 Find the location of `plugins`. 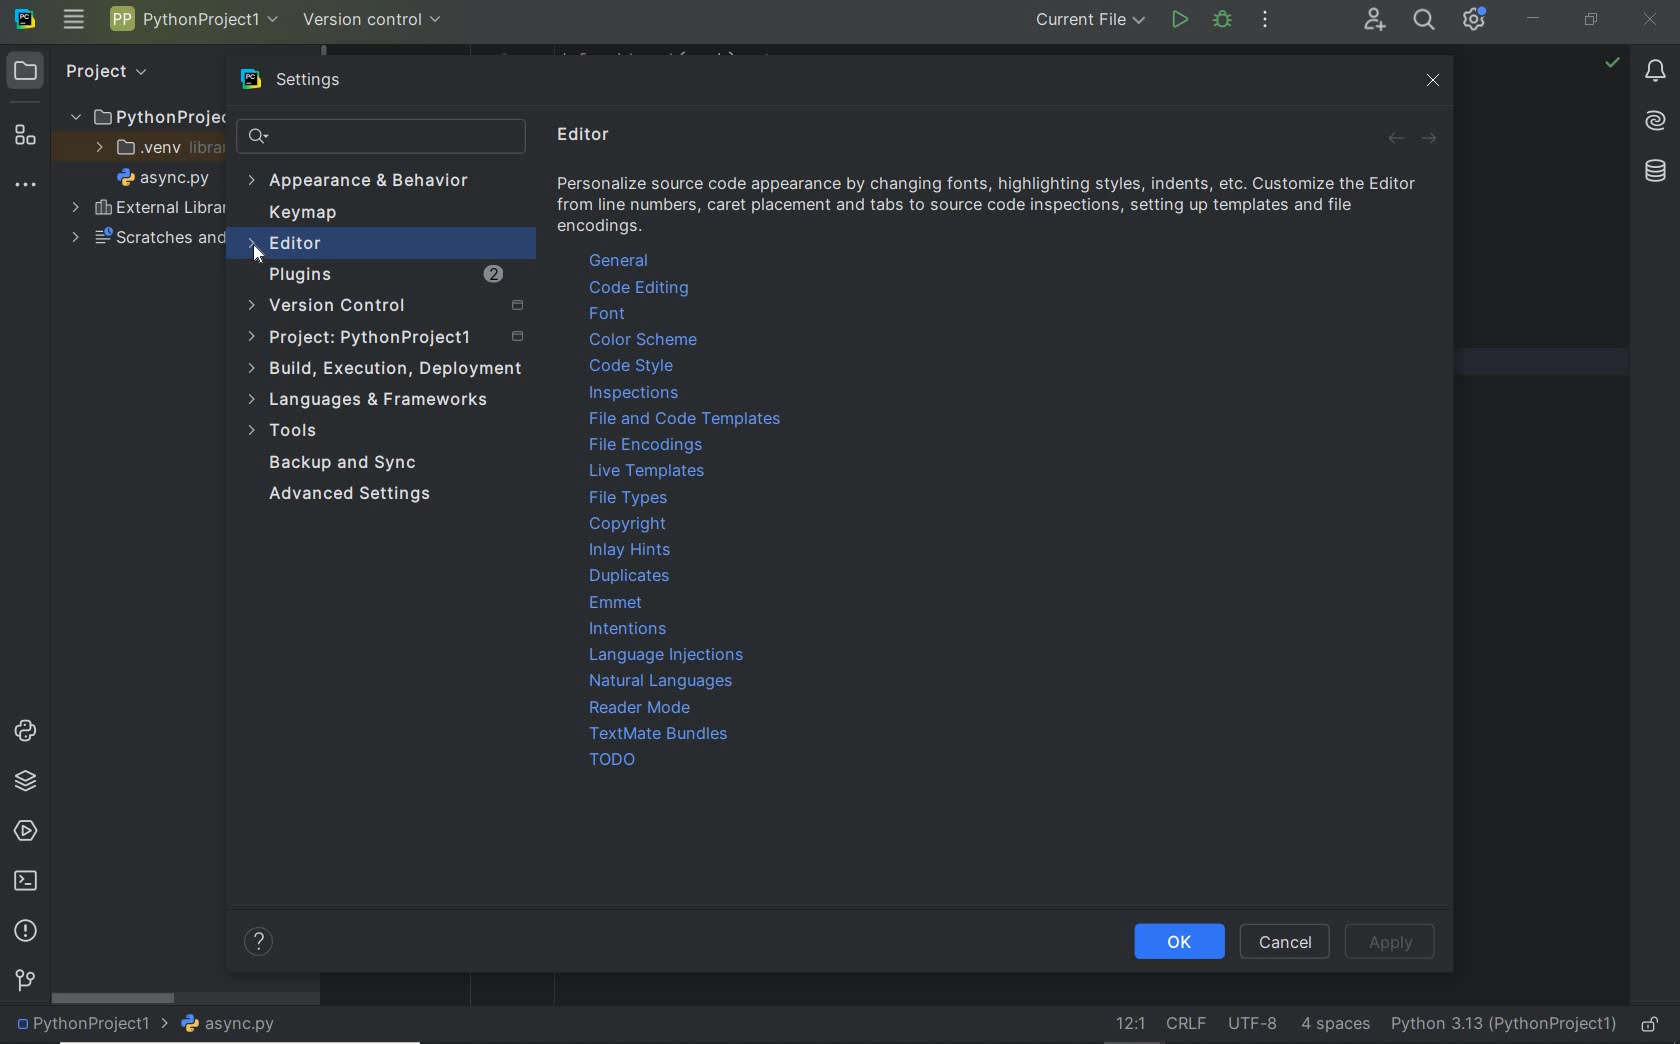

plugins is located at coordinates (380, 274).